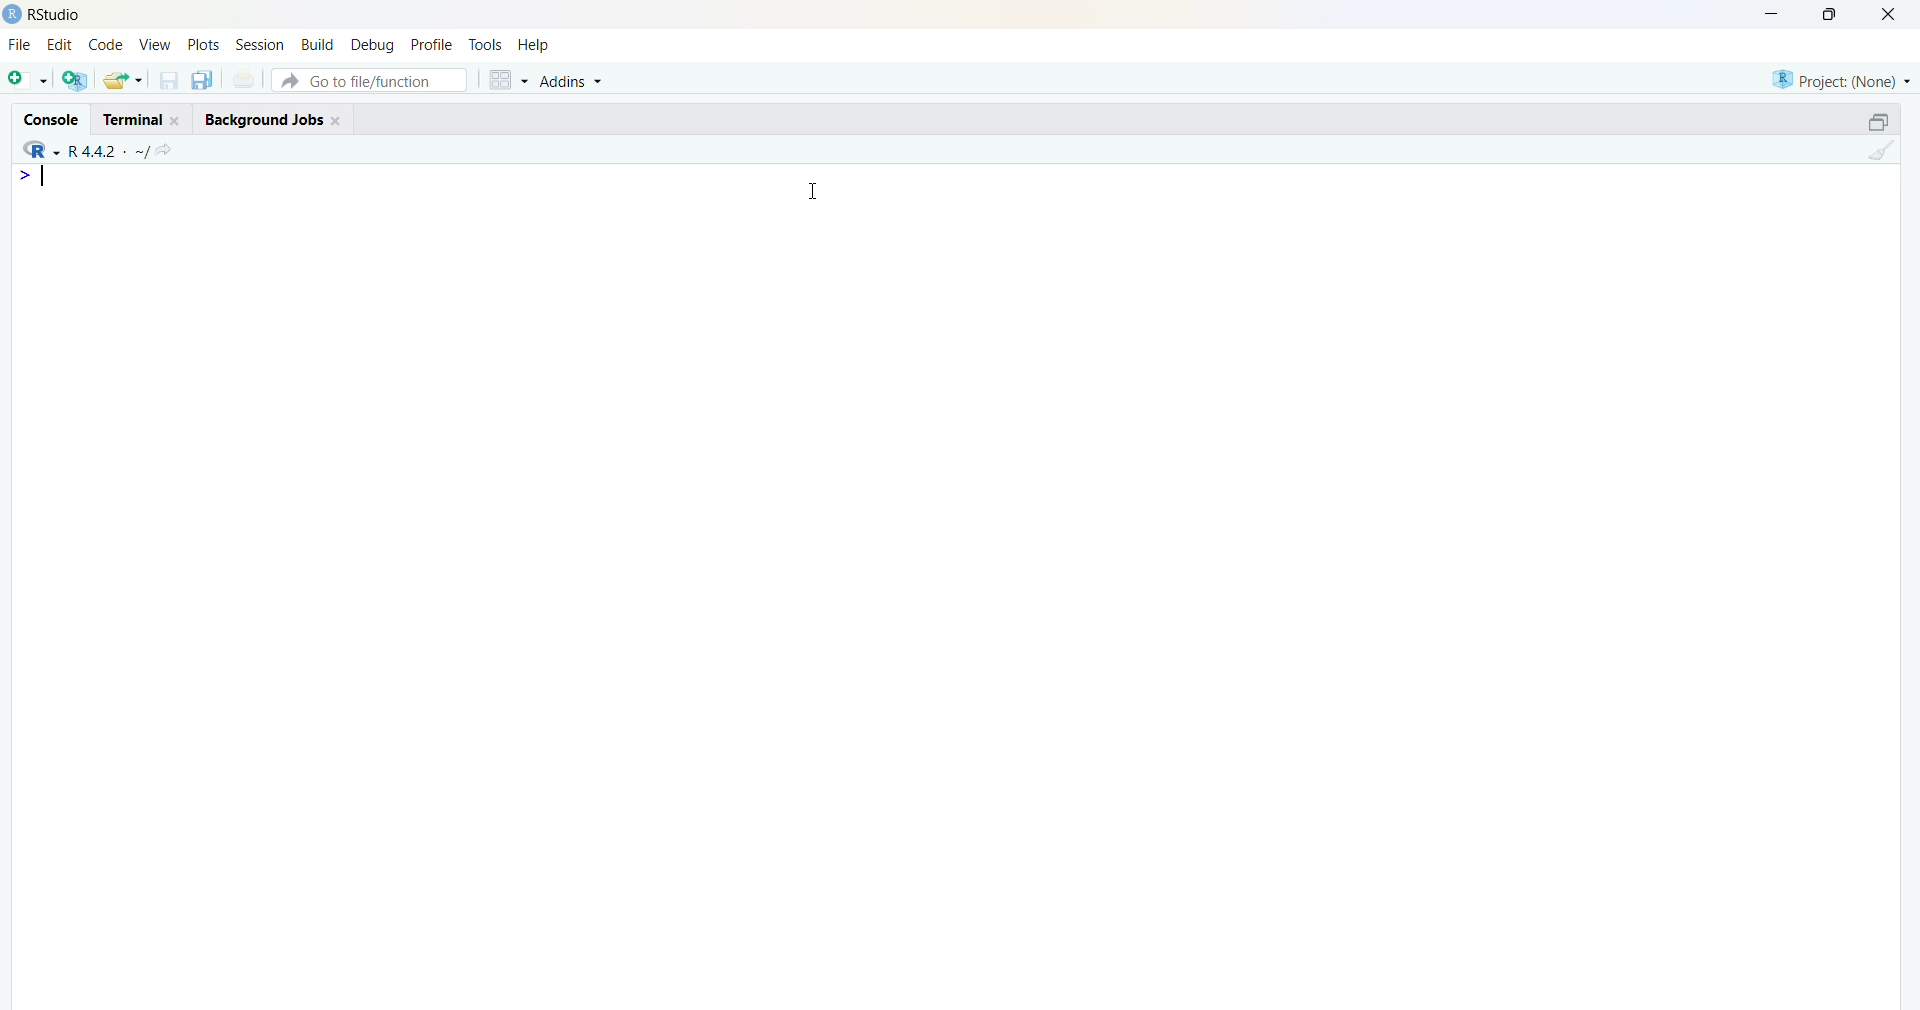  What do you see at coordinates (13, 14) in the screenshot?
I see `logo` at bounding box center [13, 14].